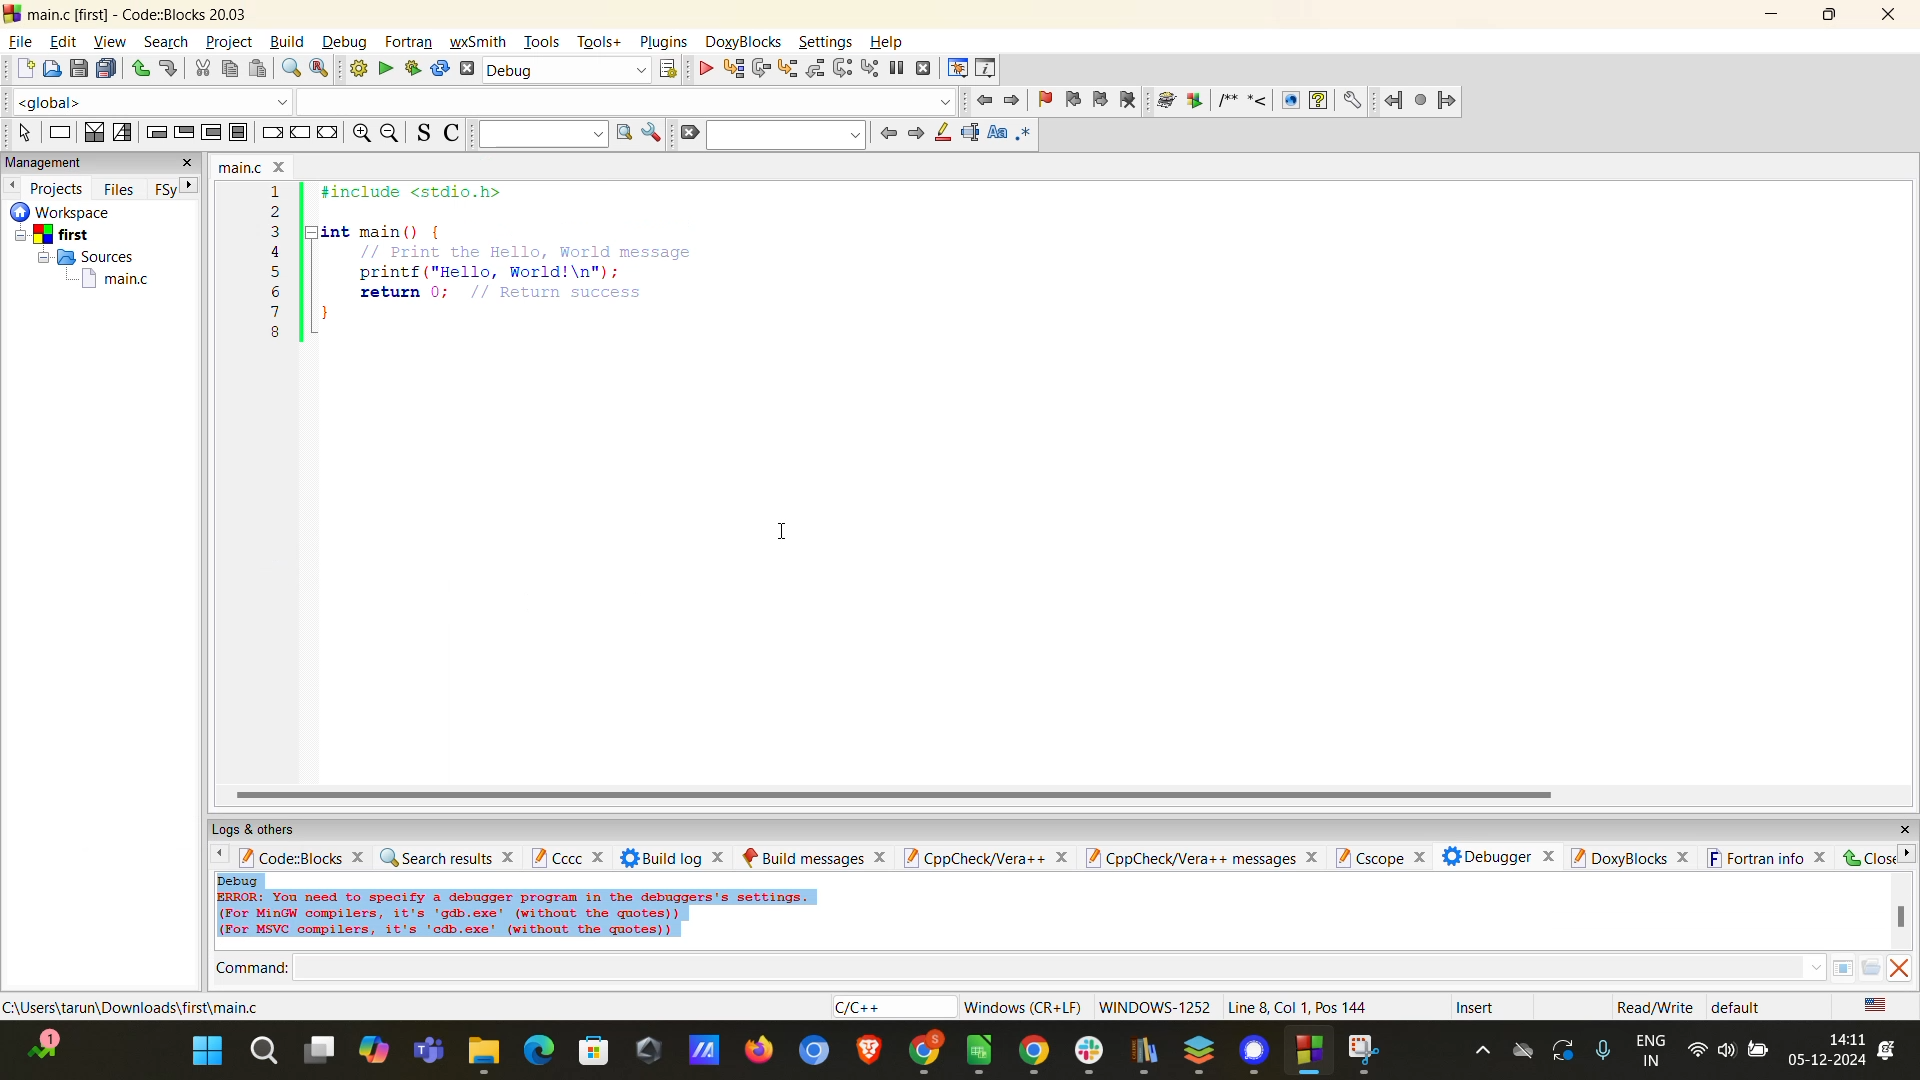 The image size is (1920, 1080). What do you see at coordinates (650, 135) in the screenshot?
I see `show options window` at bounding box center [650, 135].